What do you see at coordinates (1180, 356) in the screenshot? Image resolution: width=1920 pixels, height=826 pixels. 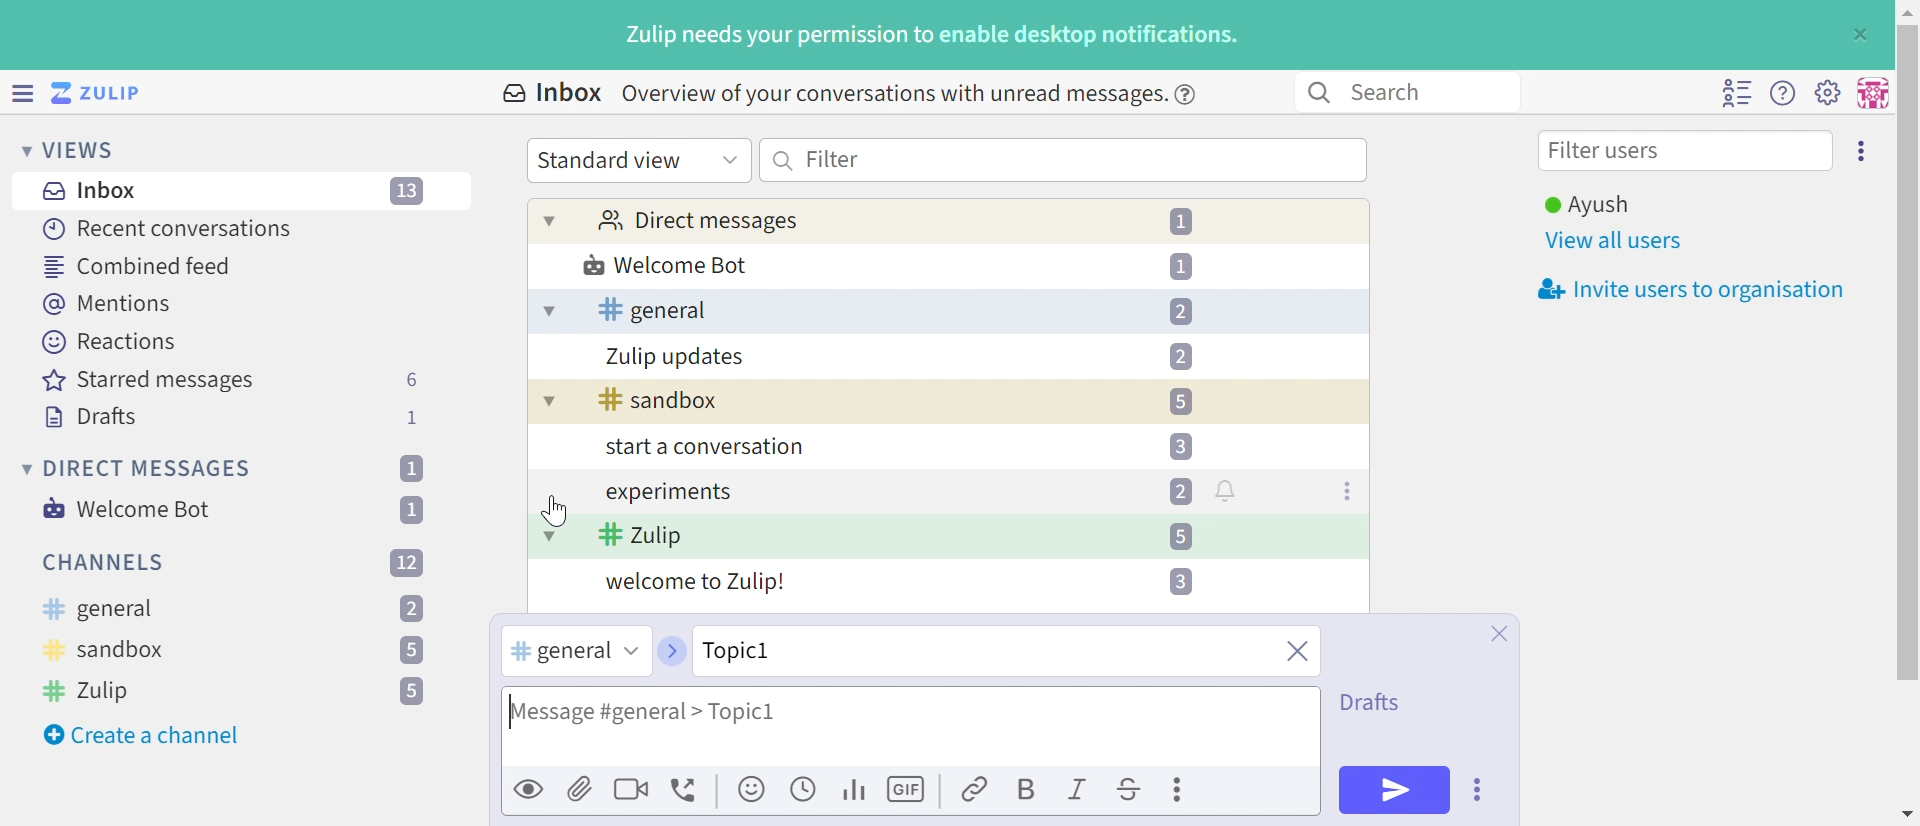 I see `2` at bounding box center [1180, 356].